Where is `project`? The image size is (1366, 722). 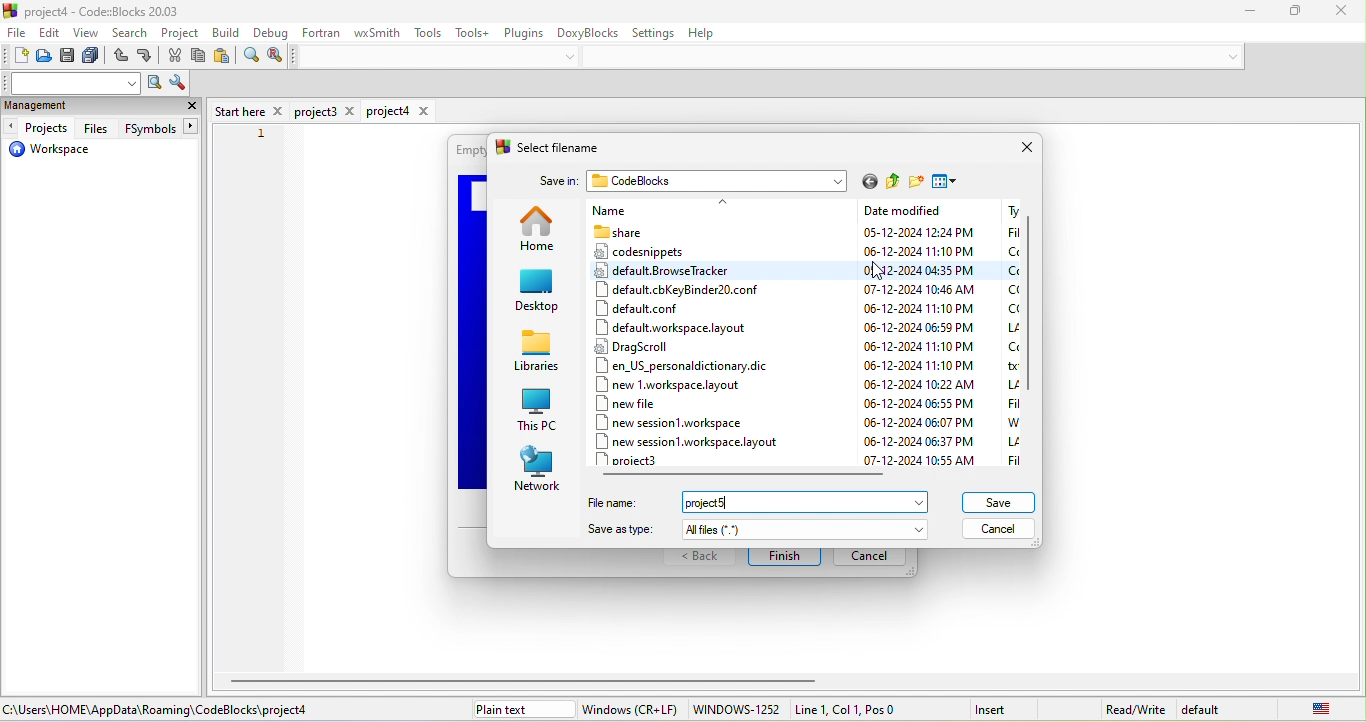 project is located at coordinates (181, 34).